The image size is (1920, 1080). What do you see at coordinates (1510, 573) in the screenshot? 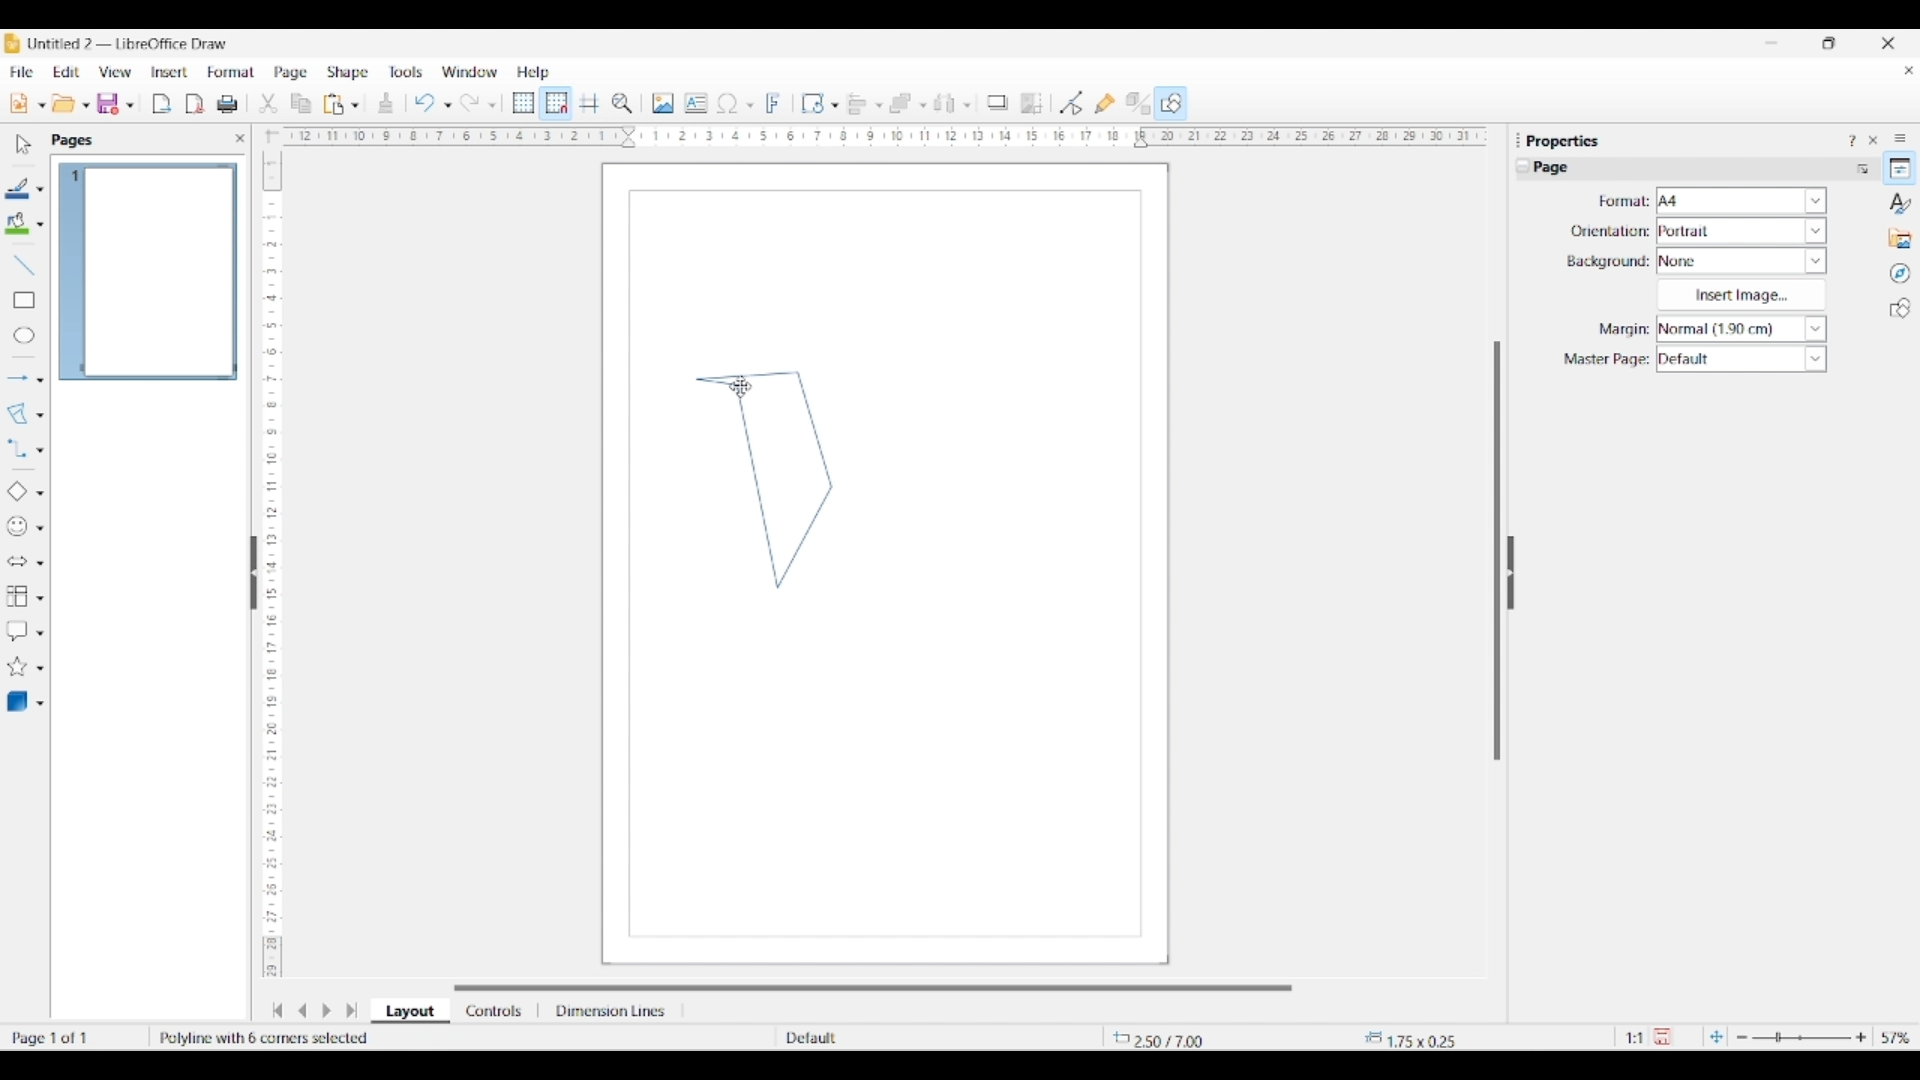
I see `Hide right sidebar` at bounding box center [1510, 573].